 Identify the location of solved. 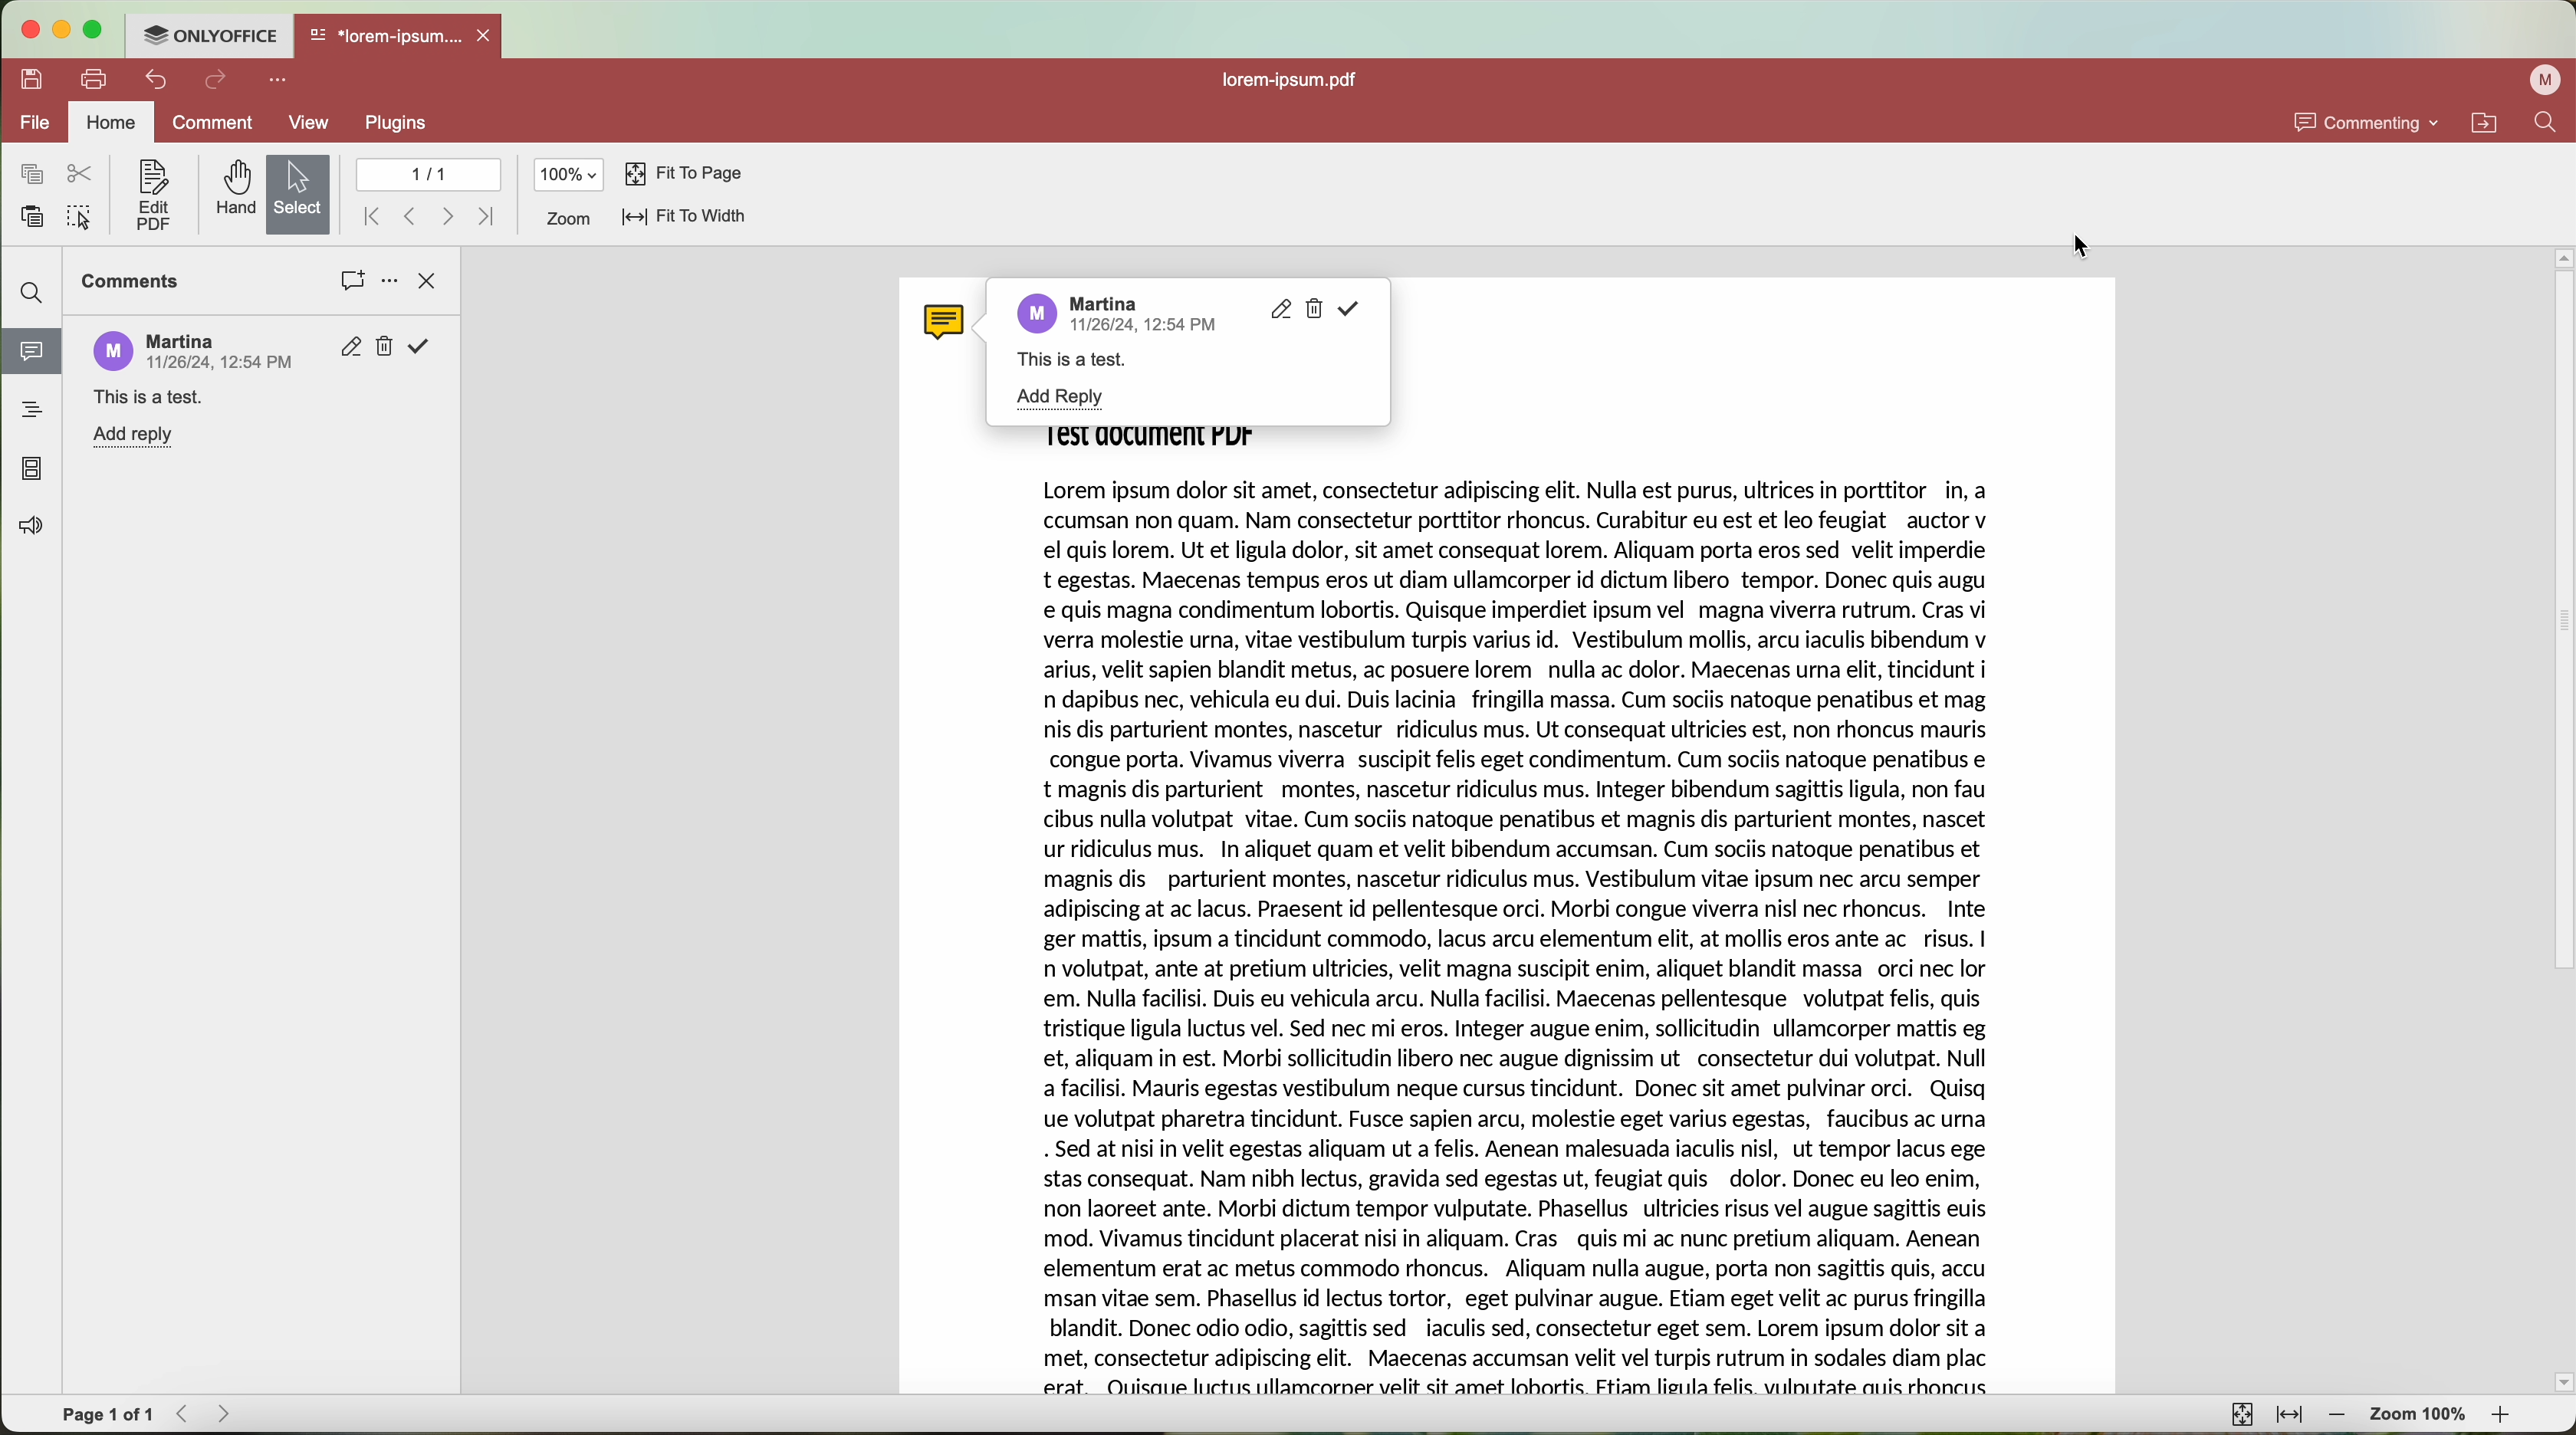
(423, 348).